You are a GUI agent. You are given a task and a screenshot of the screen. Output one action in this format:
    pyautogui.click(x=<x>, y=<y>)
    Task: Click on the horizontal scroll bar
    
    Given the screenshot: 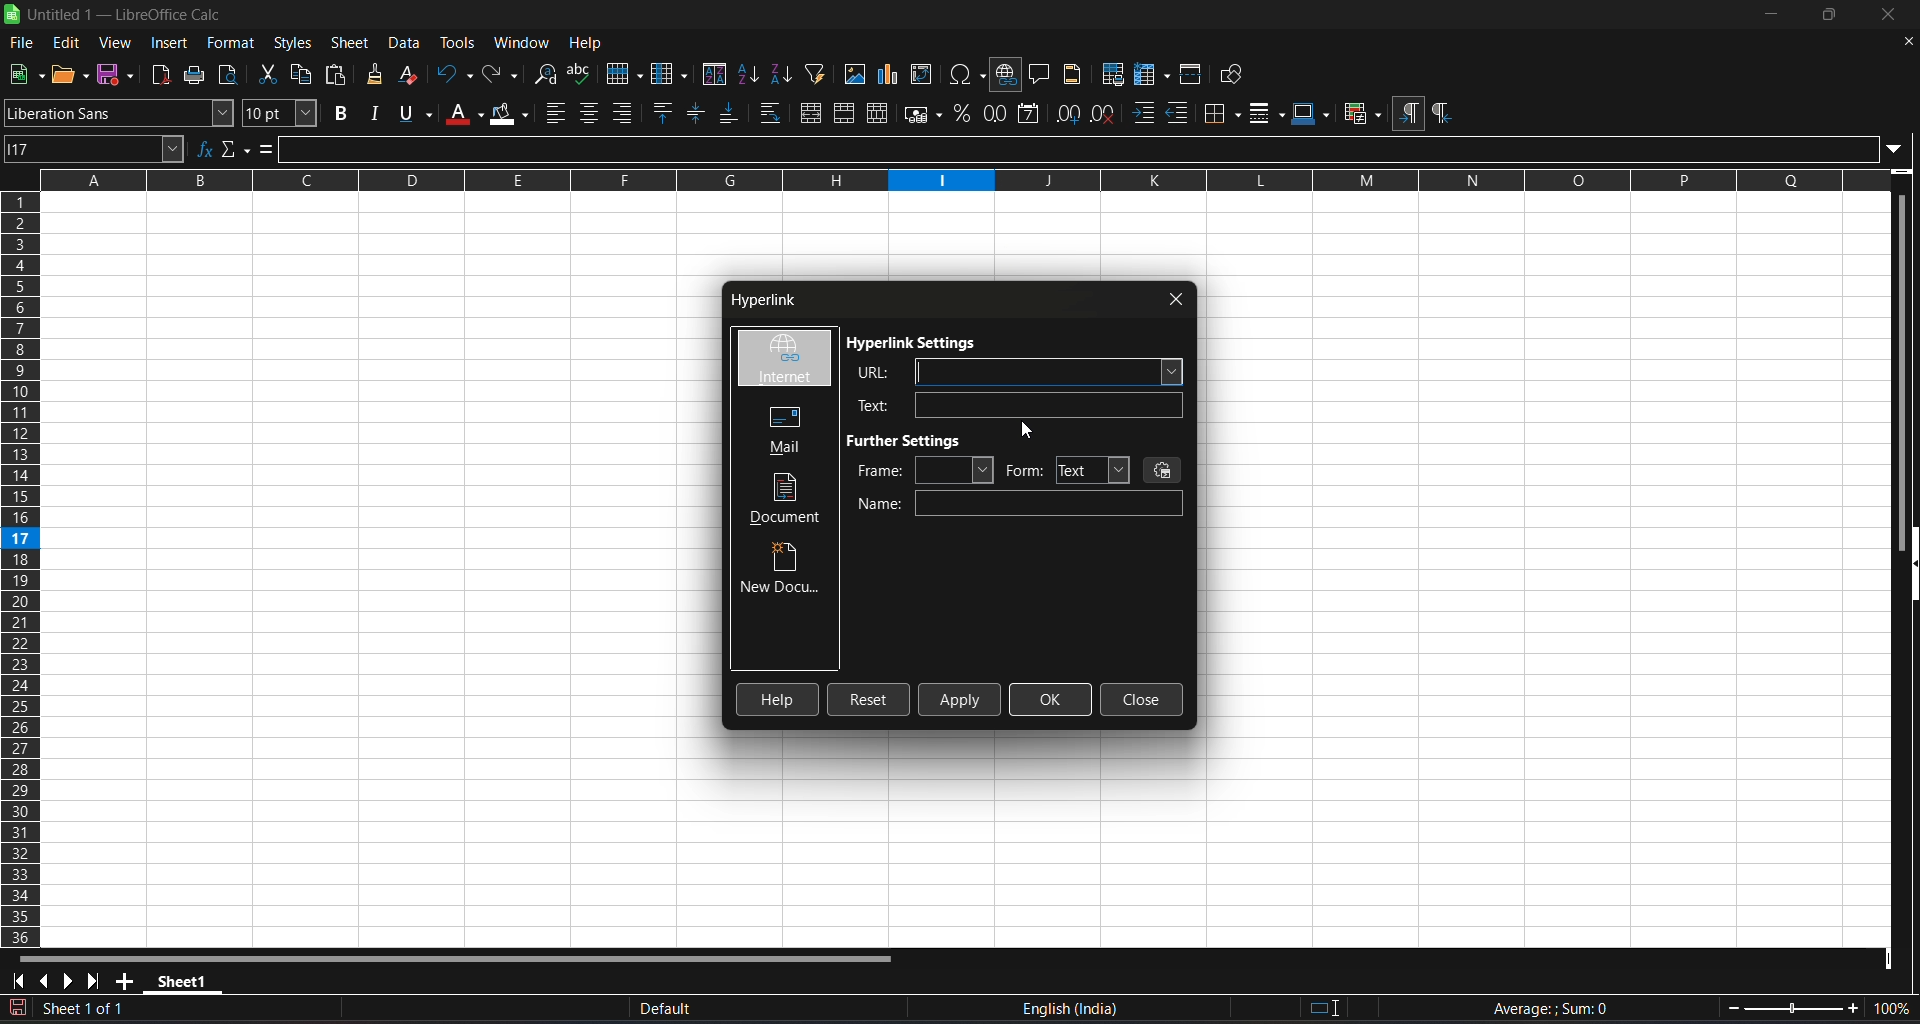 What is the action you would take?
    pyautogui.click(x=470, y=951)
    